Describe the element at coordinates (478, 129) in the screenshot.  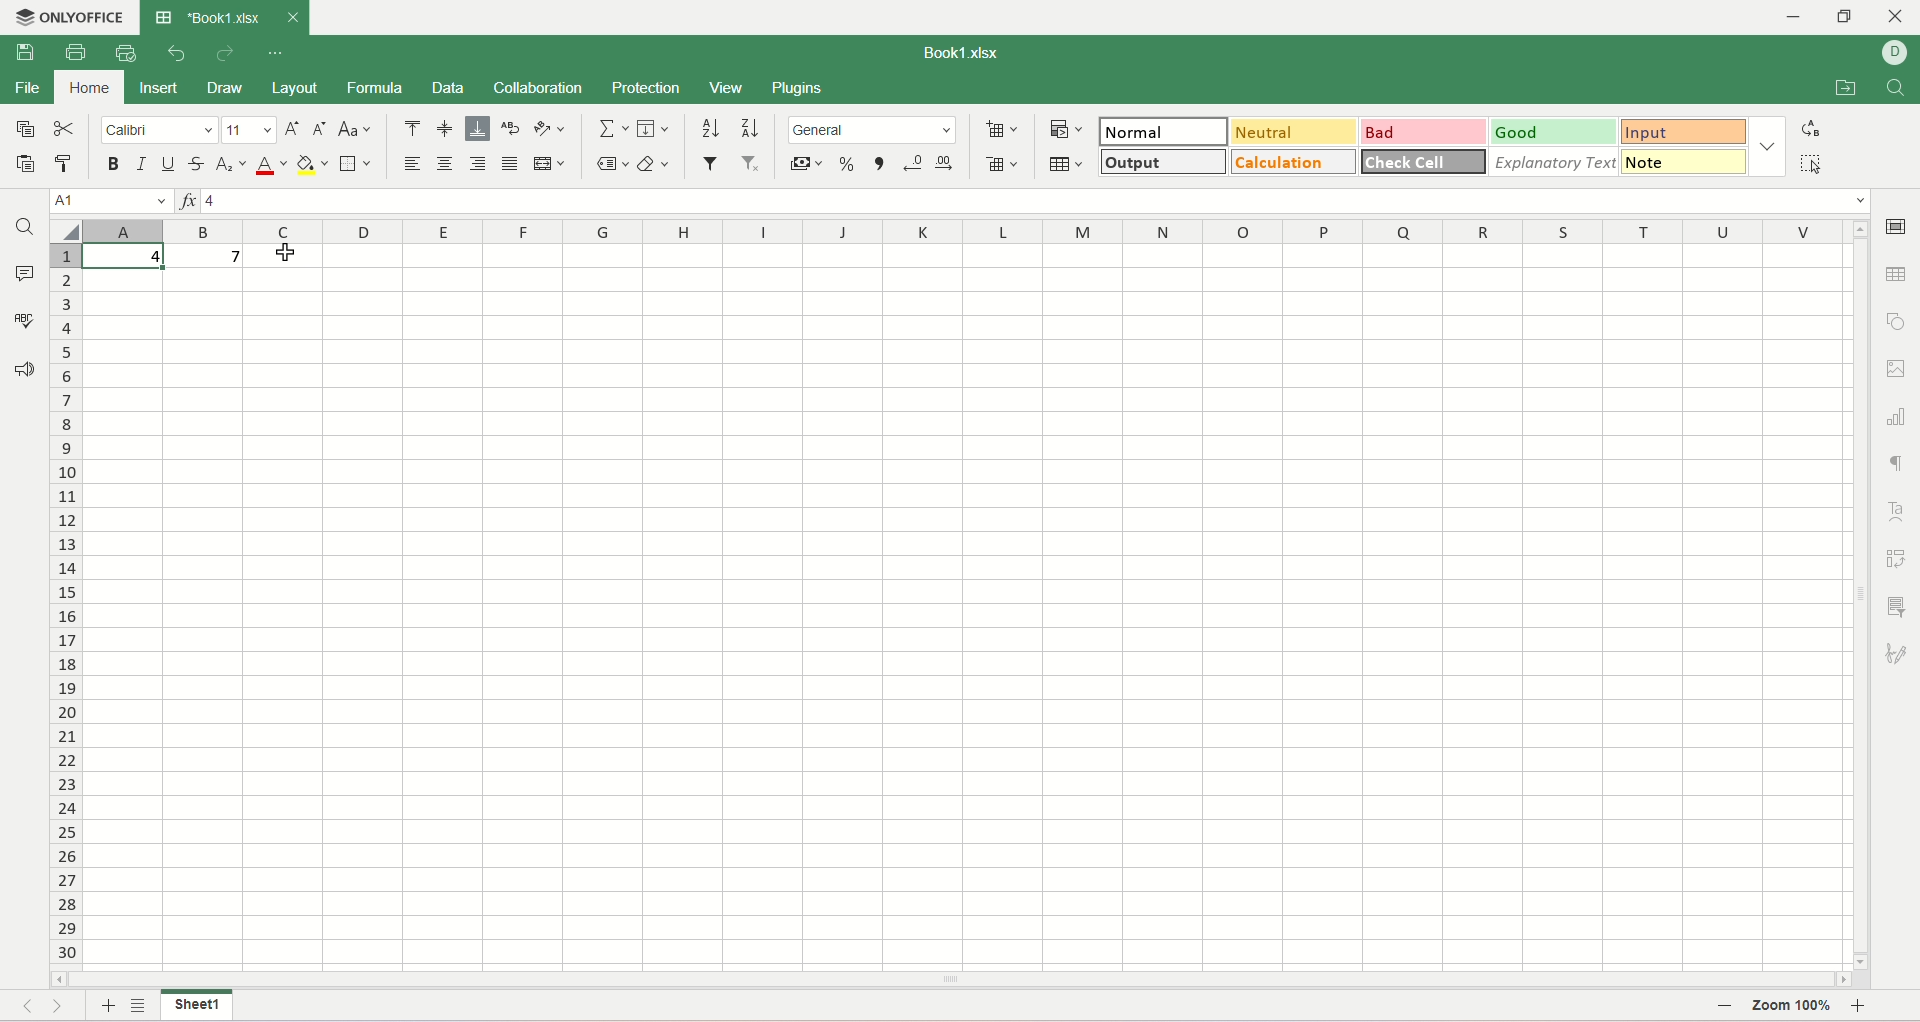
I see `align bottom` at that location.